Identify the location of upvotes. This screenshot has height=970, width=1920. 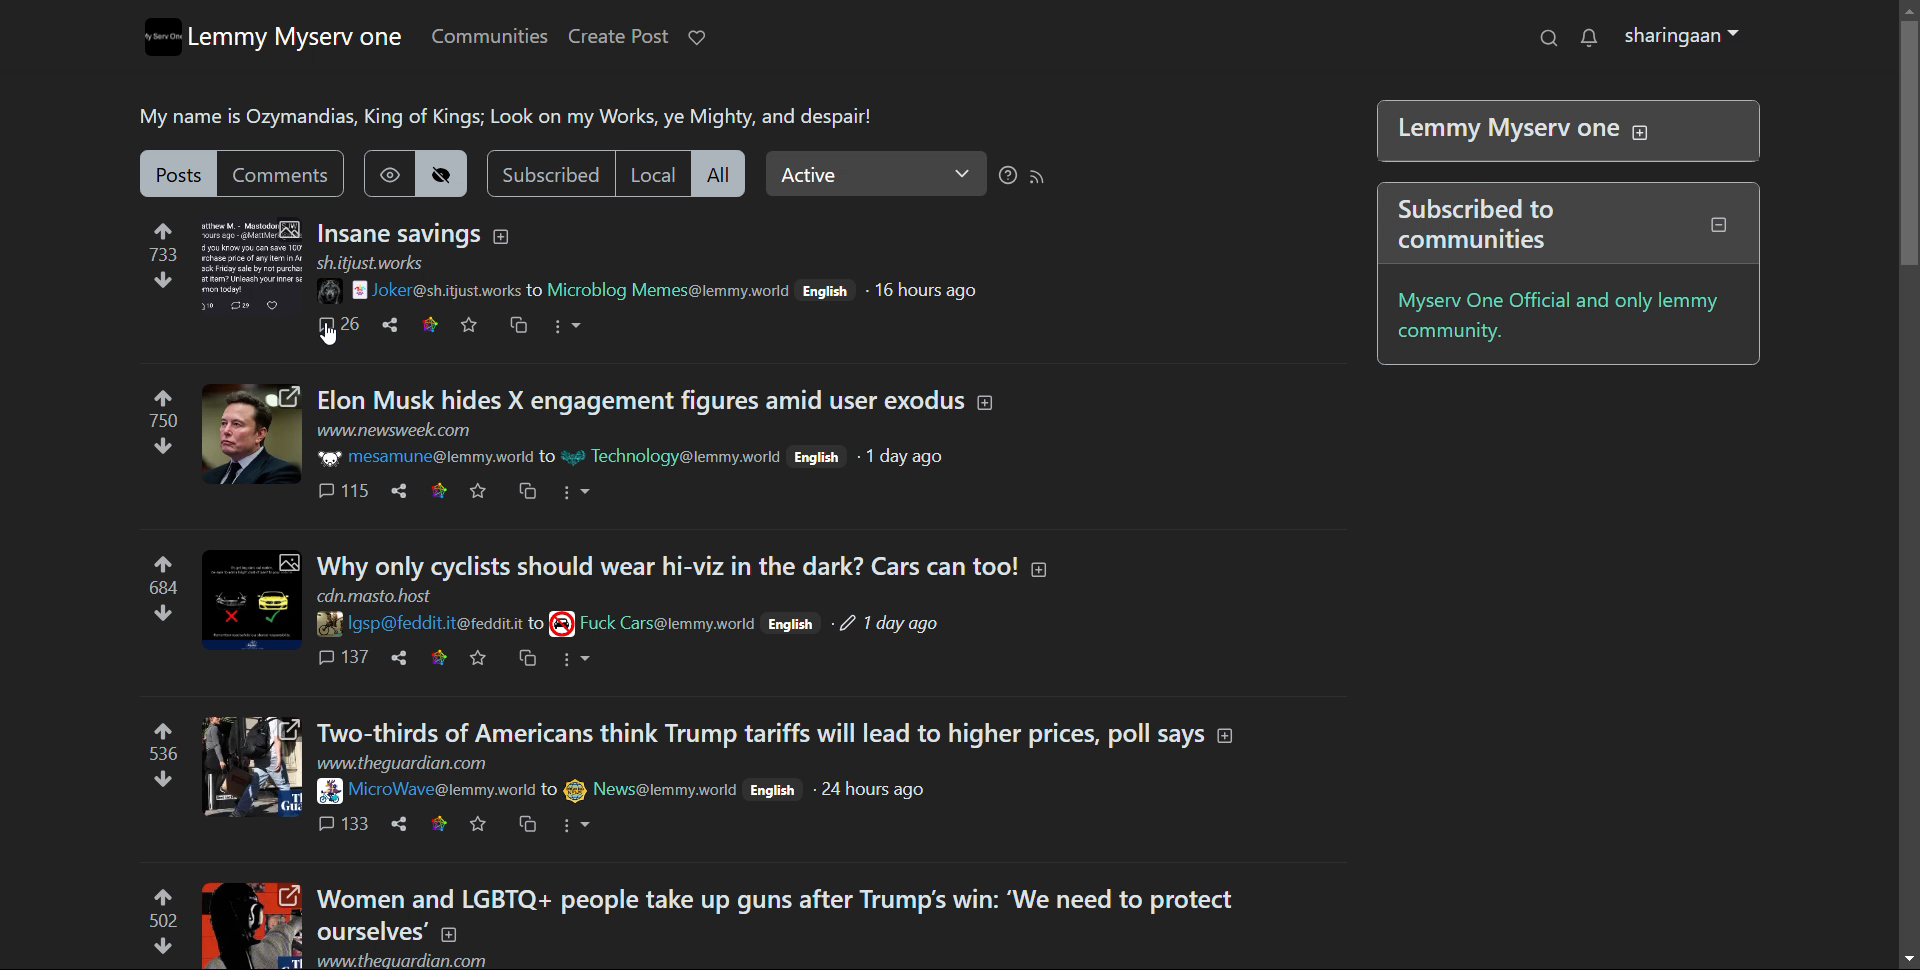
(170, 395).